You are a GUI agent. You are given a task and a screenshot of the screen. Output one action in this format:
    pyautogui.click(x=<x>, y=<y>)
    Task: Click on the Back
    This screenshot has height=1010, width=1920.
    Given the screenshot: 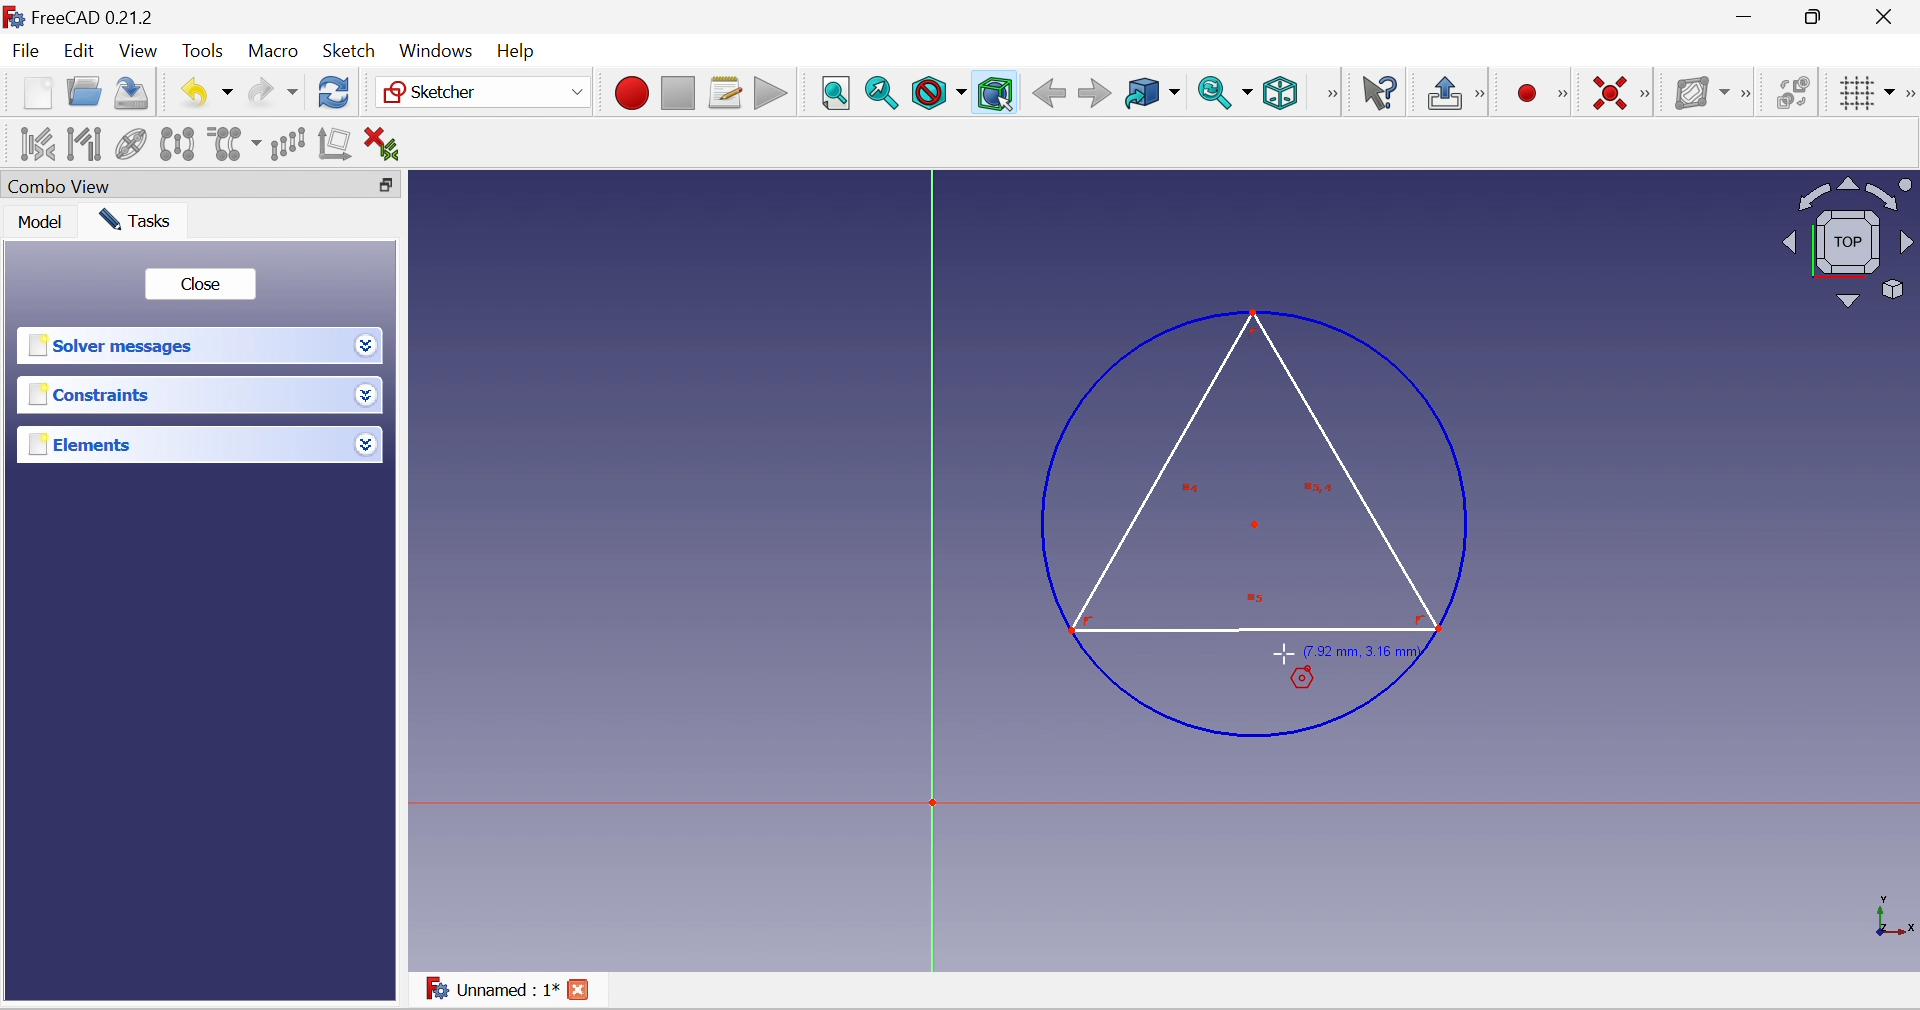 What is the action you would take?
    pyautogui.click(x=1050, y=94)
    